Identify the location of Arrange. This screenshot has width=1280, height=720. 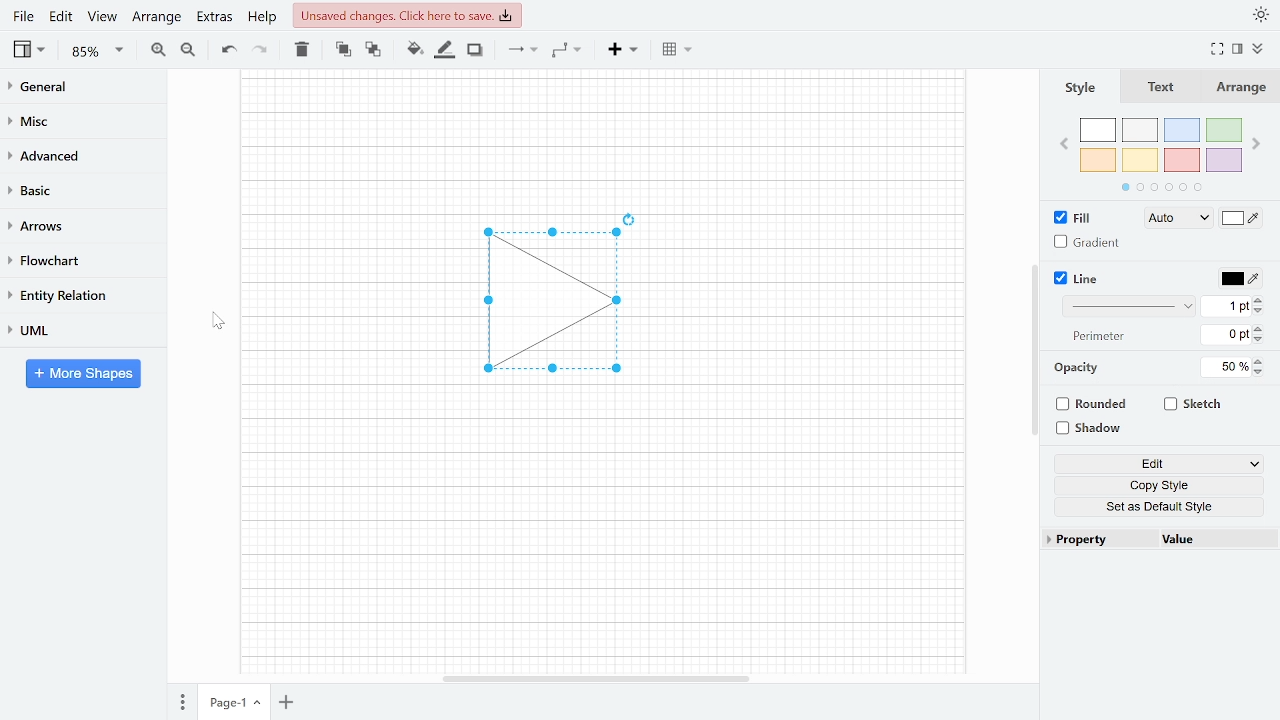
(156, 16).